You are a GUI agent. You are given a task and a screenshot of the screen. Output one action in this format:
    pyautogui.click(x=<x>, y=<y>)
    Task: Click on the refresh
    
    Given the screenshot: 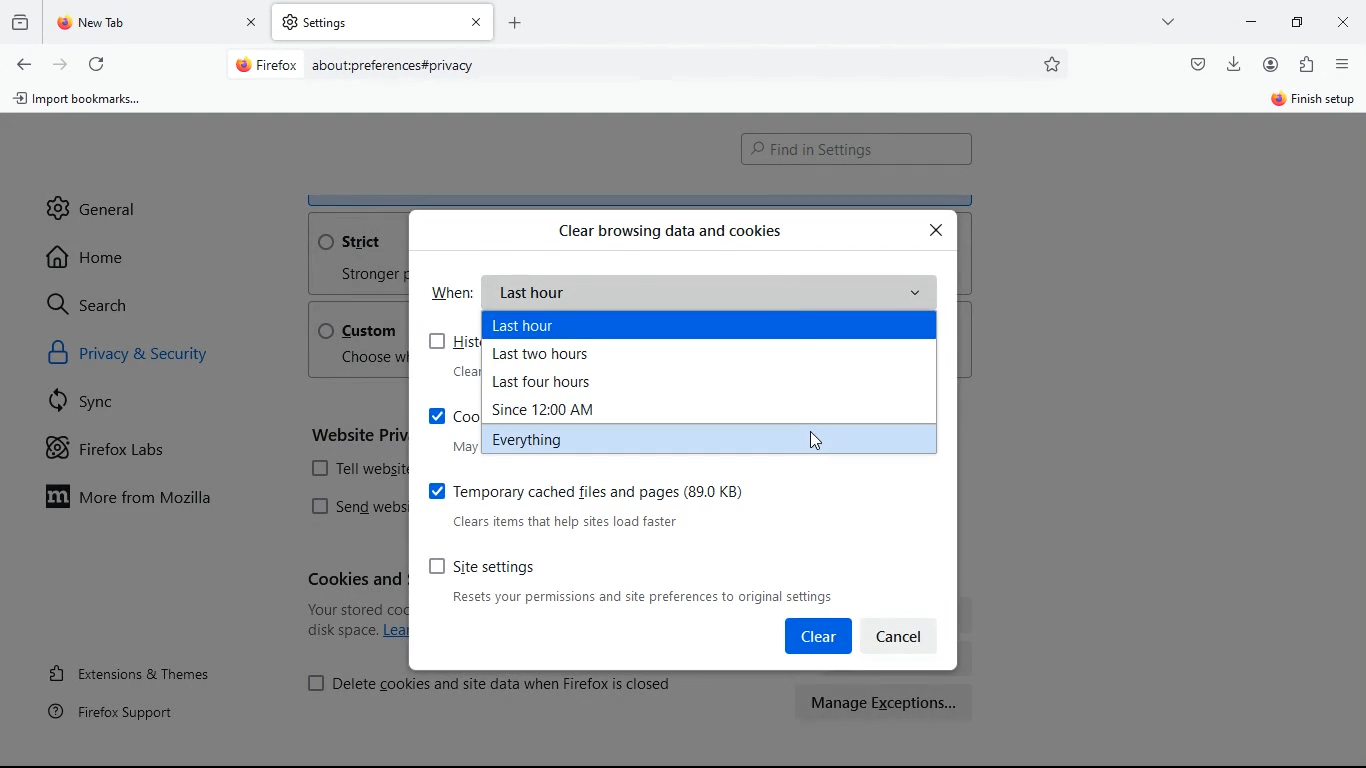 What is the action you would take?
    pyautogui.click(x=96, y=61)
    